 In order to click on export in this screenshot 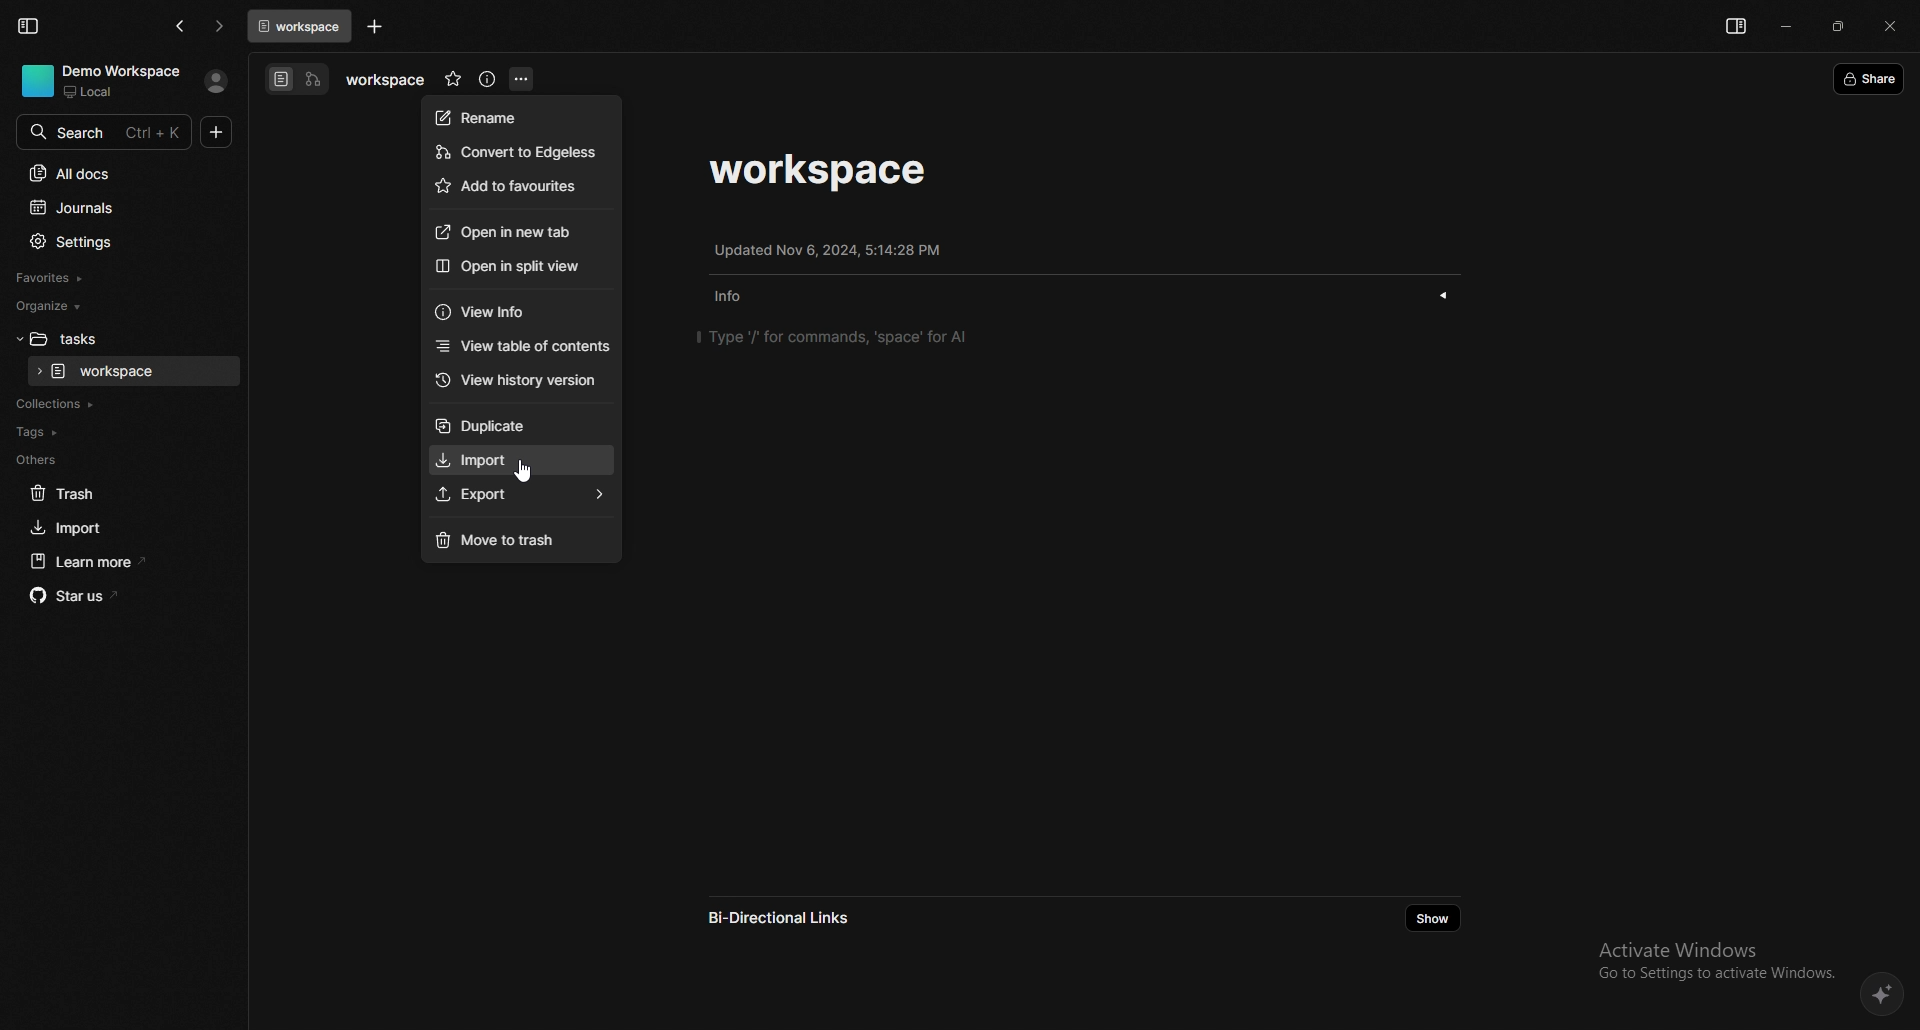, I will do `click(523, 496)`.